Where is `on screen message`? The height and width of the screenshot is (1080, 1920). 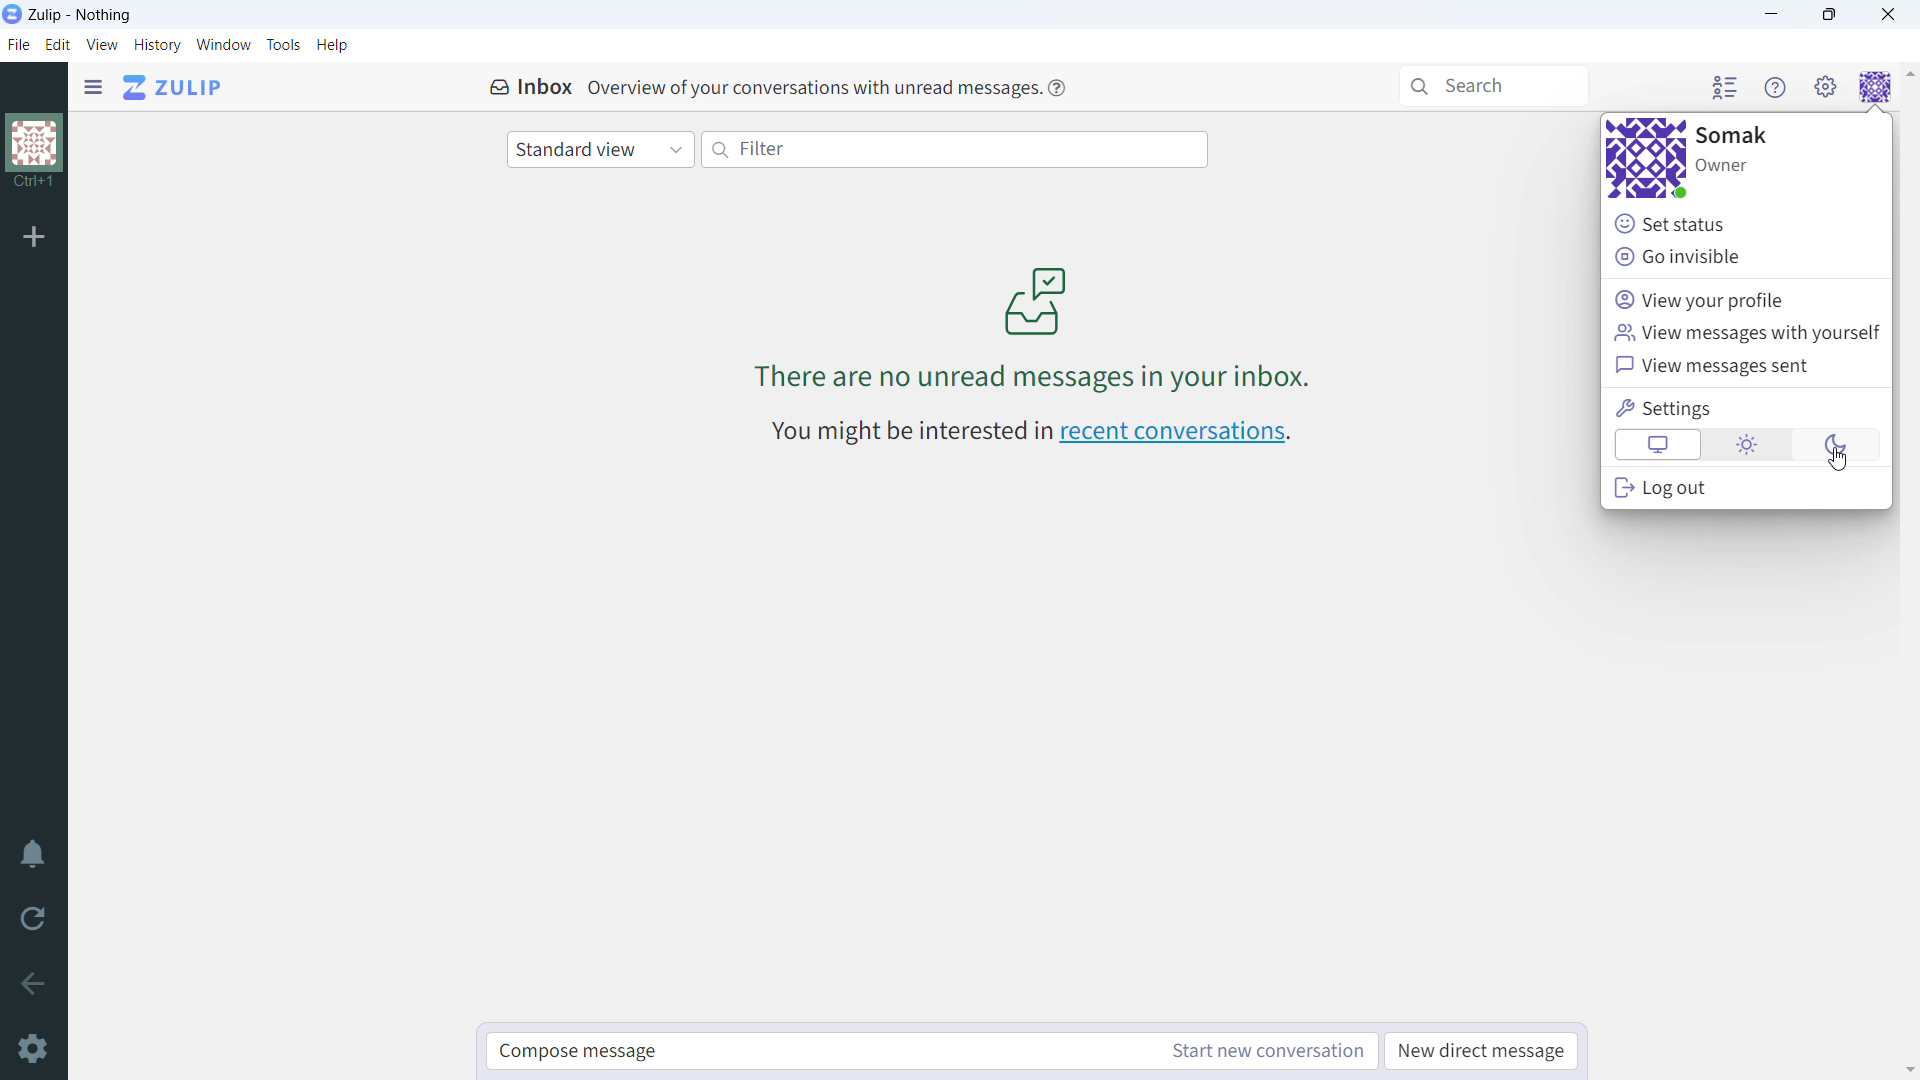
on screen message is located at coordinates (1038, 325).